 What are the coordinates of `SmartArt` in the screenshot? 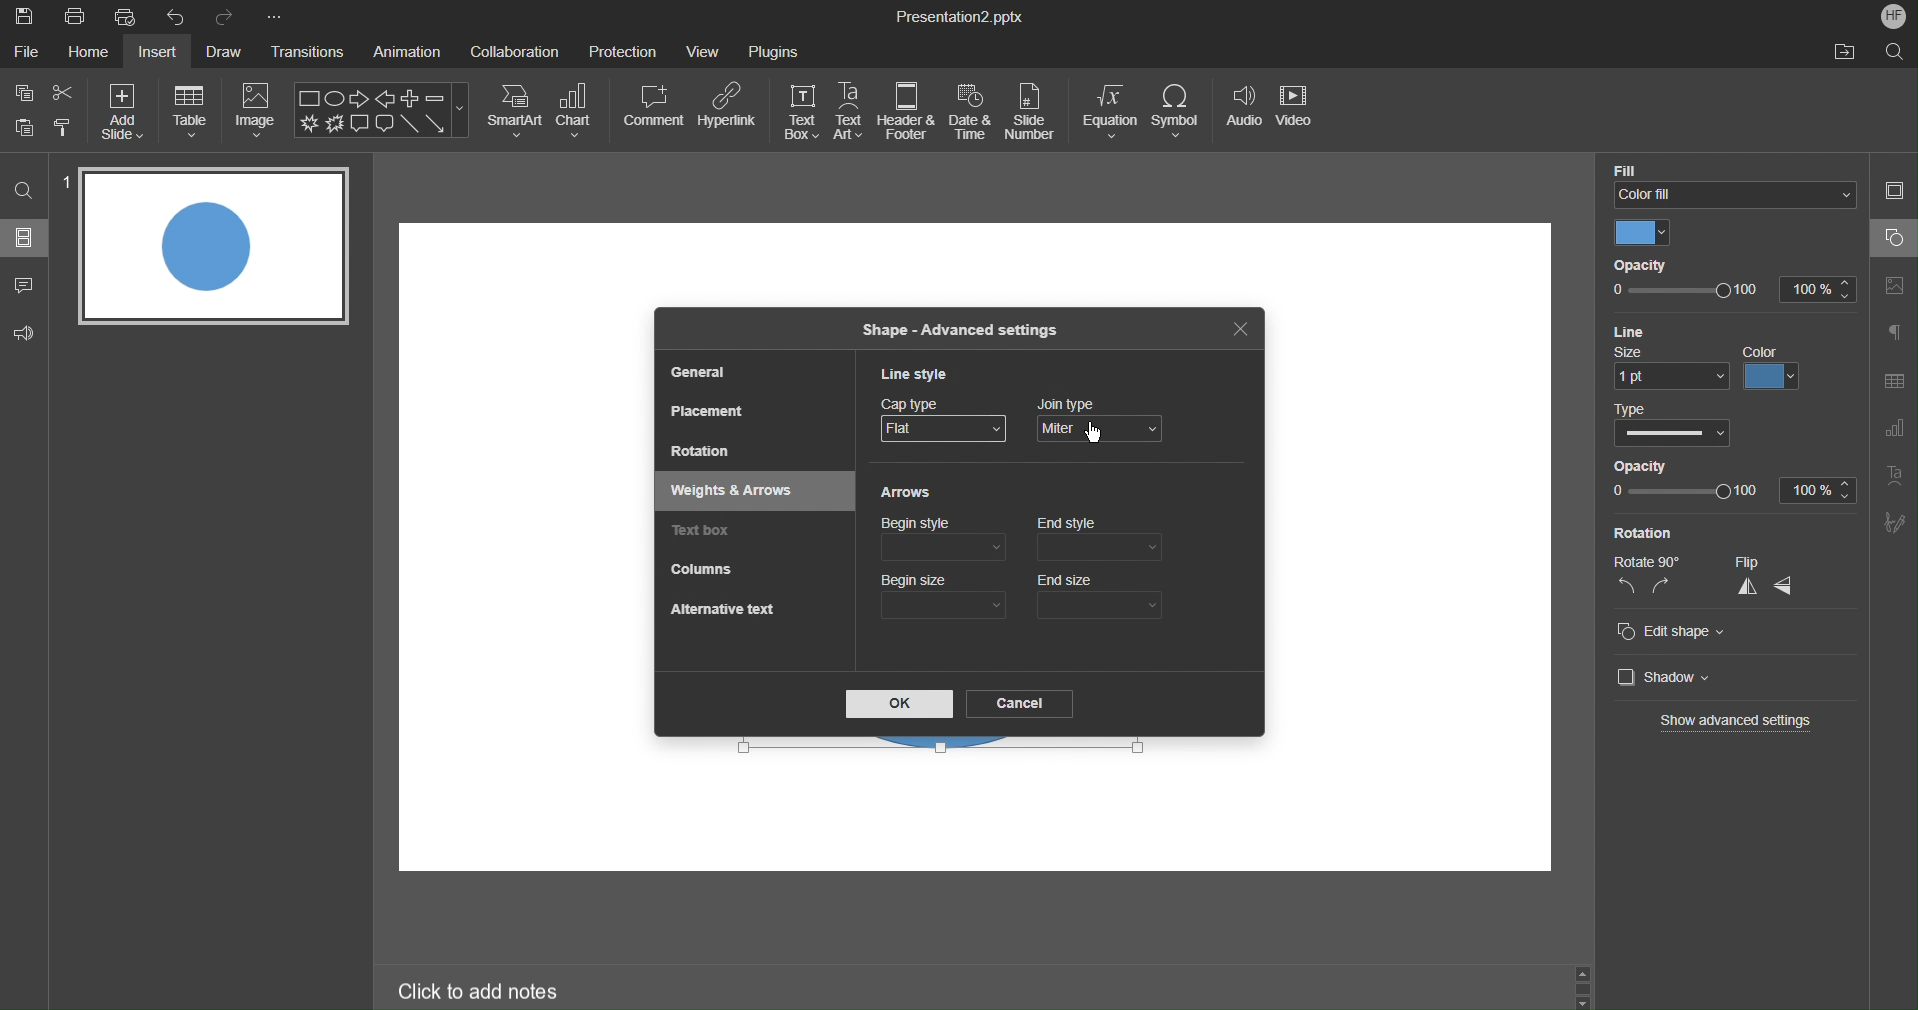 It's located at (515, 110).